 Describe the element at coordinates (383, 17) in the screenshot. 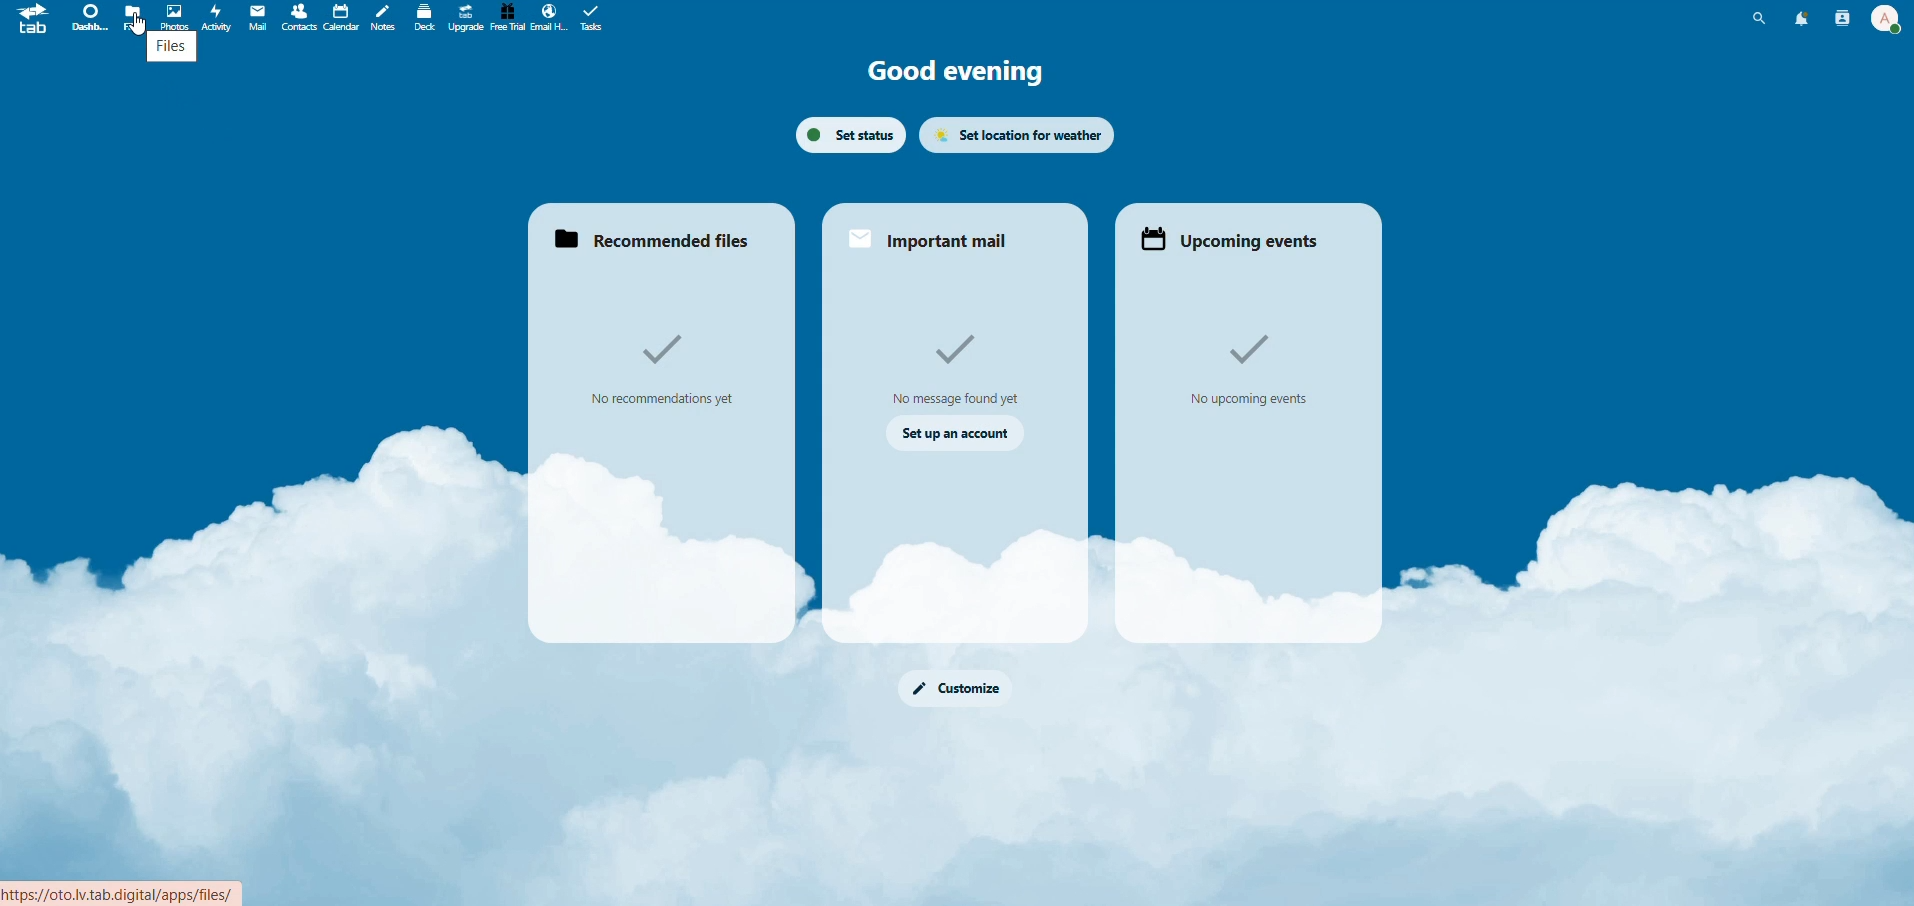

I see `Notes` at that location.